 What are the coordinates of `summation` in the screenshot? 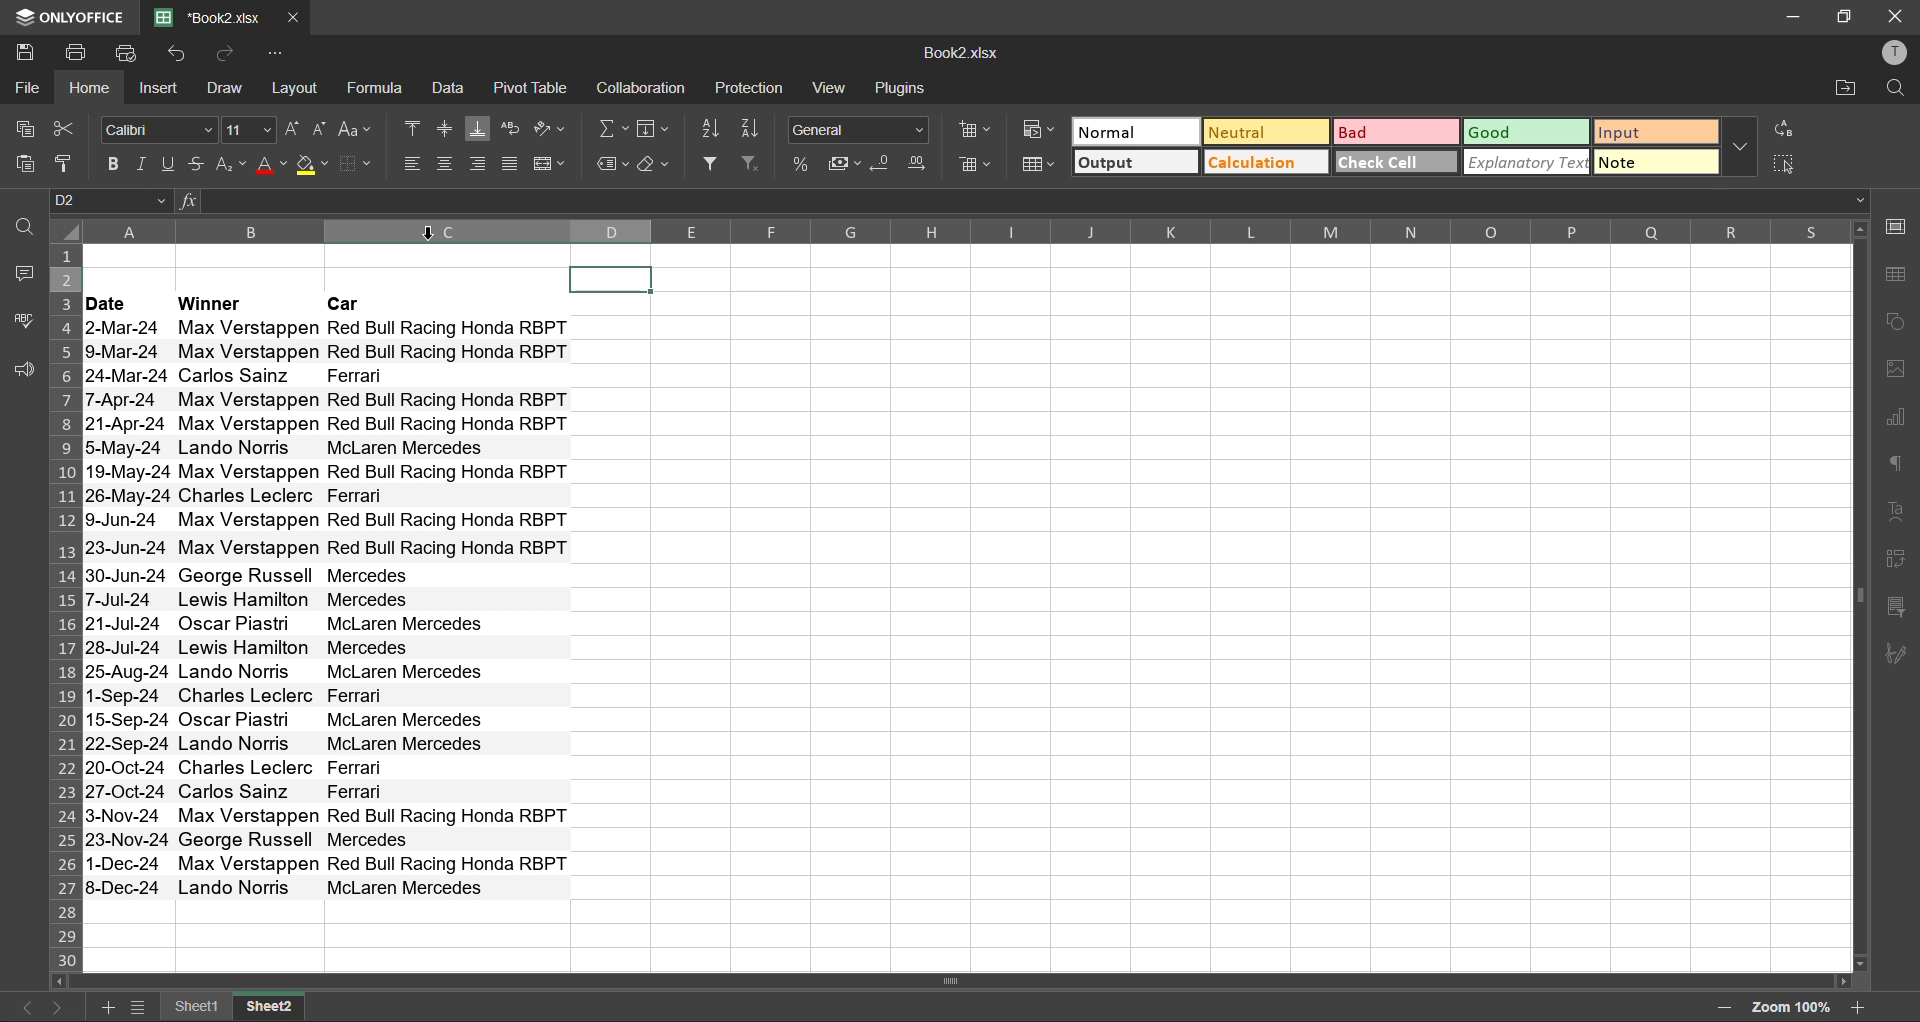 It's located at (610, 131).